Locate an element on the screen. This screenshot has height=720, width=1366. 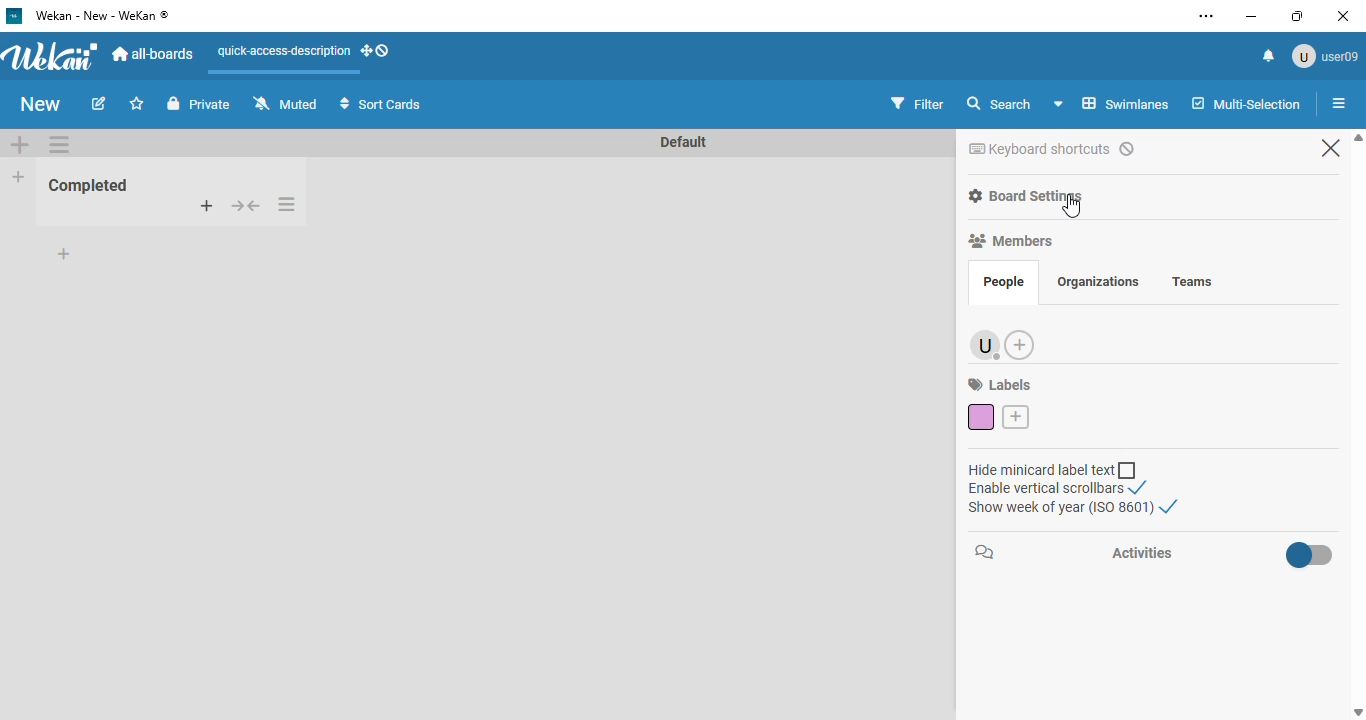
hide minicard label text is located at coordinates (1053, 469).